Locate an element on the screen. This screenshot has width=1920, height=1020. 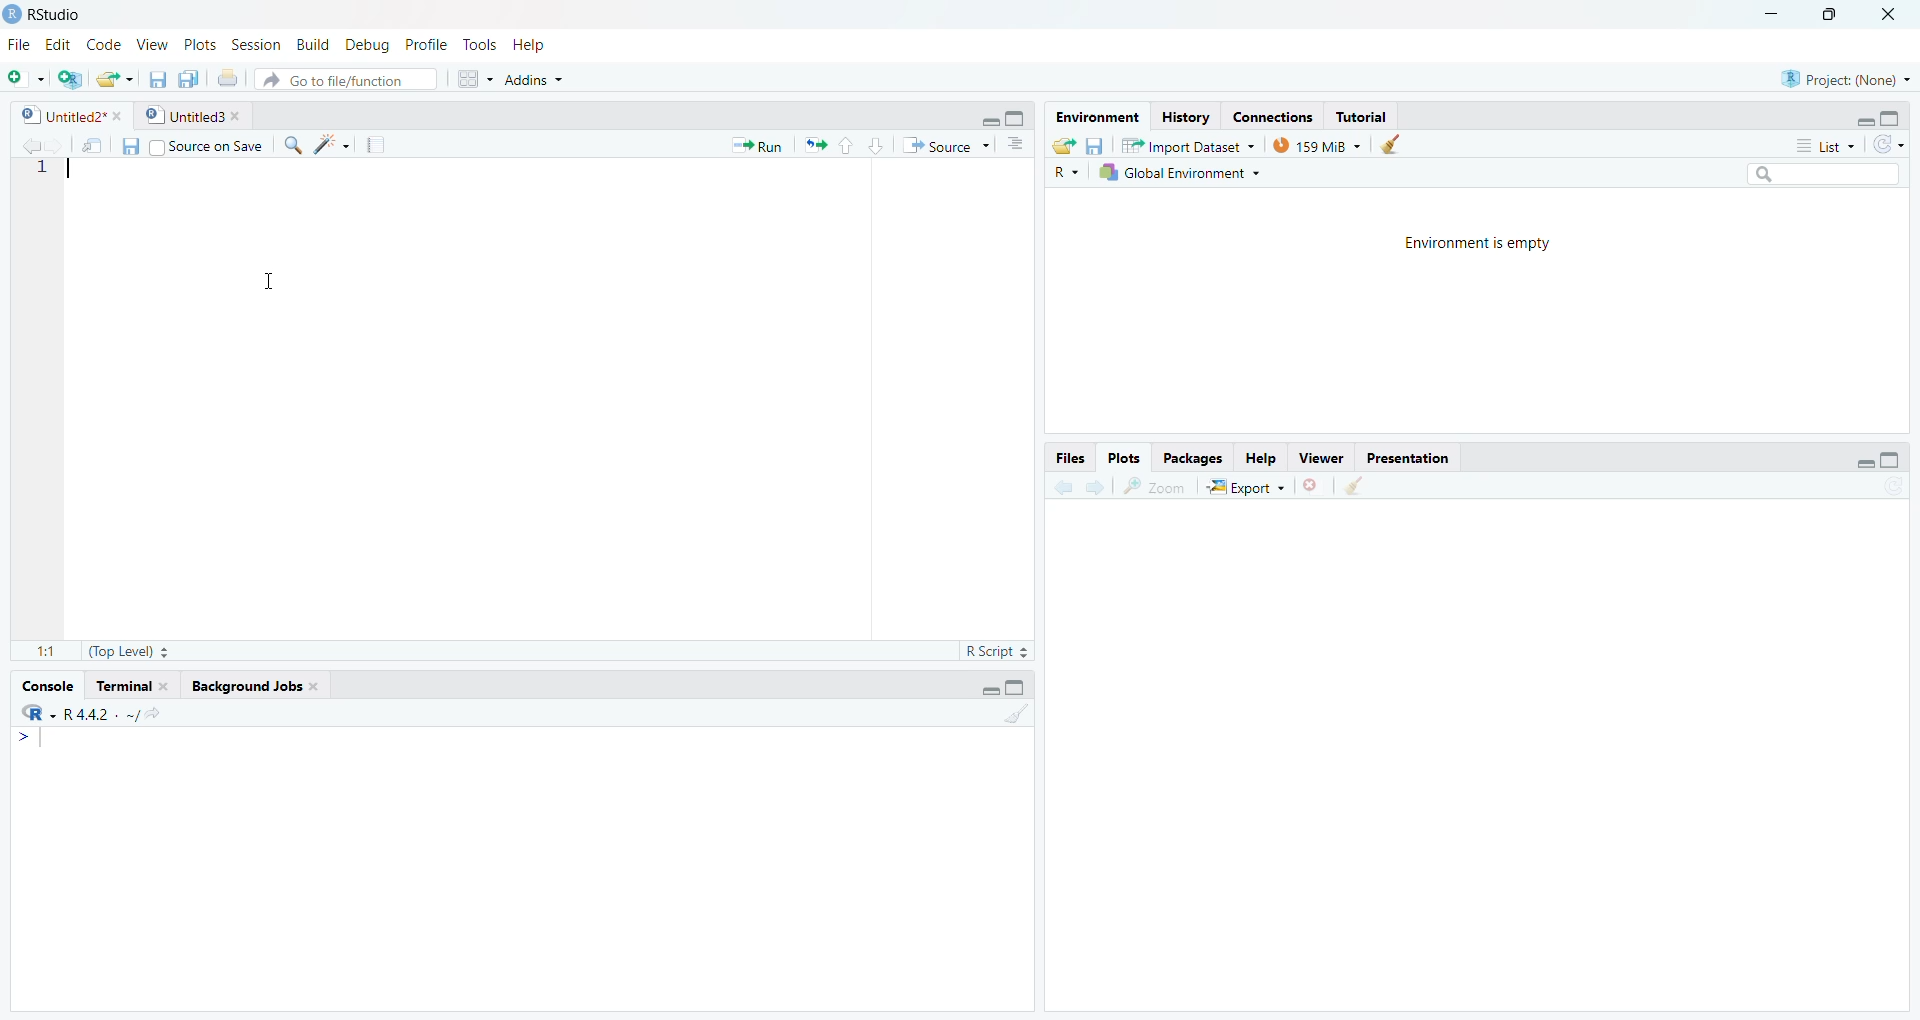
Global Environment is located at coordinates (1179, 172).